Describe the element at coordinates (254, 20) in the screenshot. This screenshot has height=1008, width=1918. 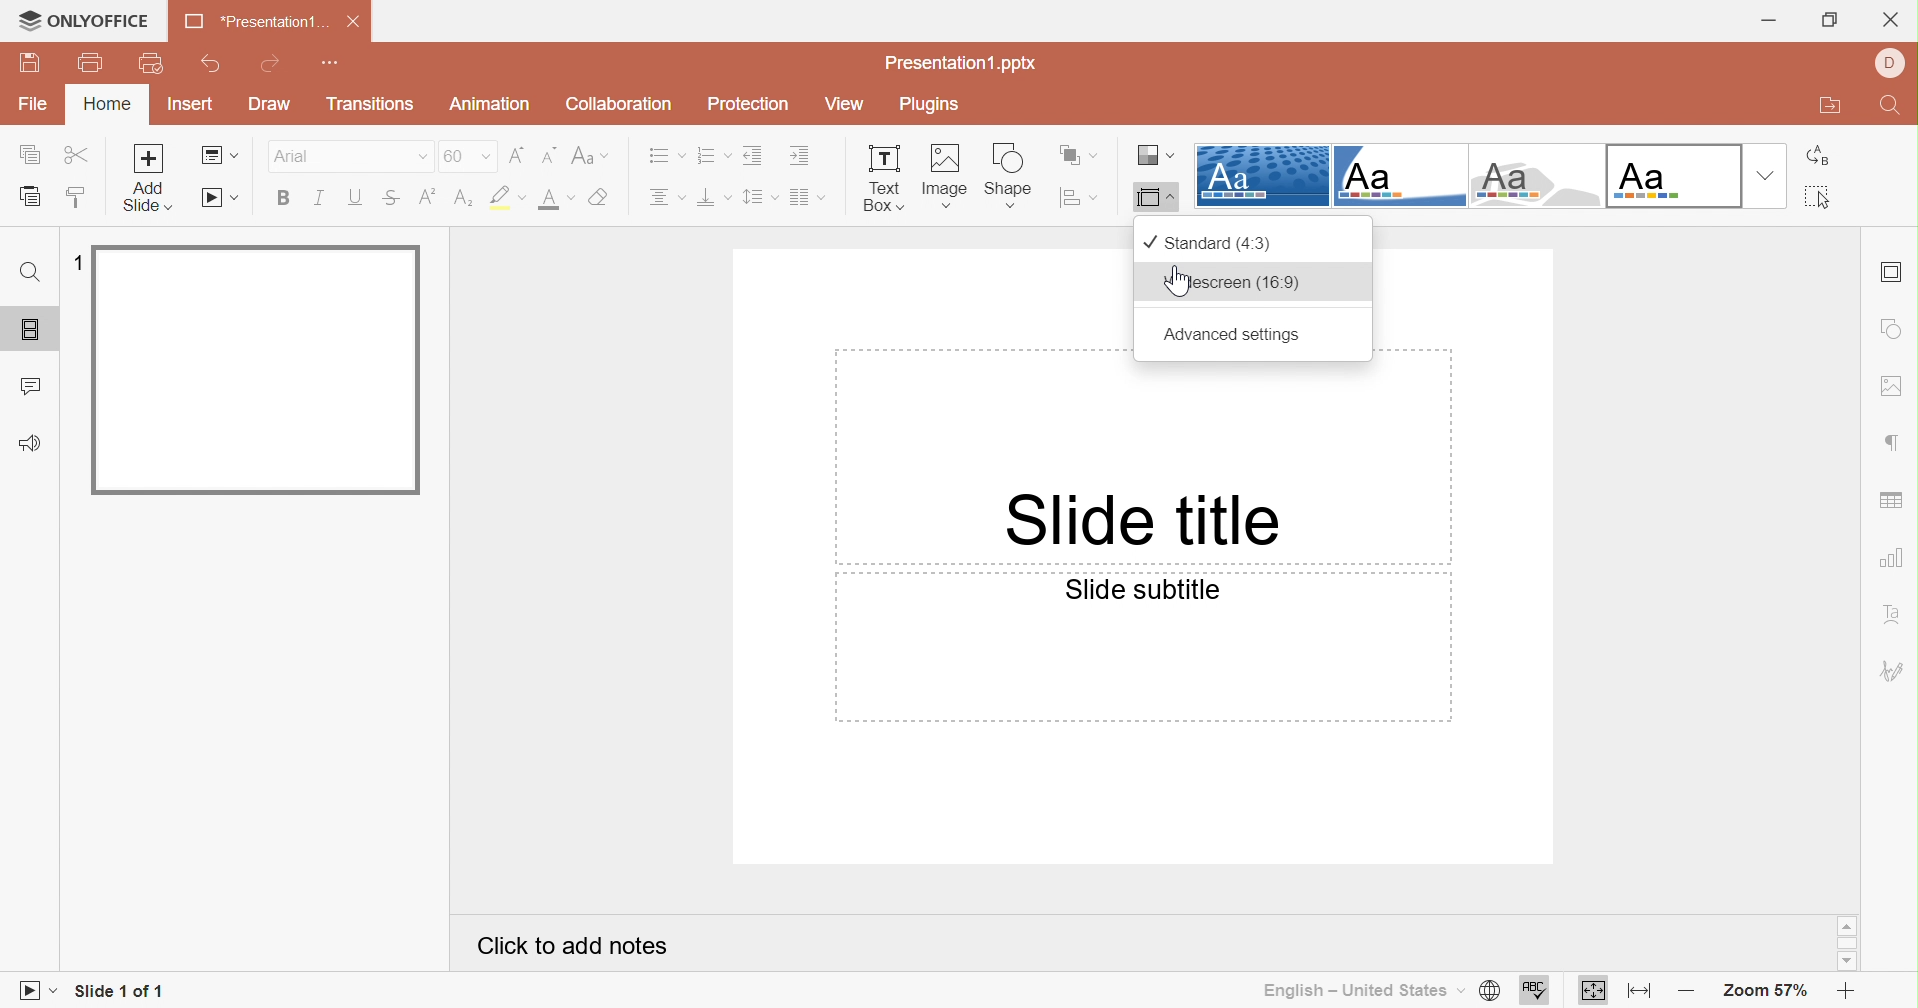
I see `*Presentation1...` at that location.